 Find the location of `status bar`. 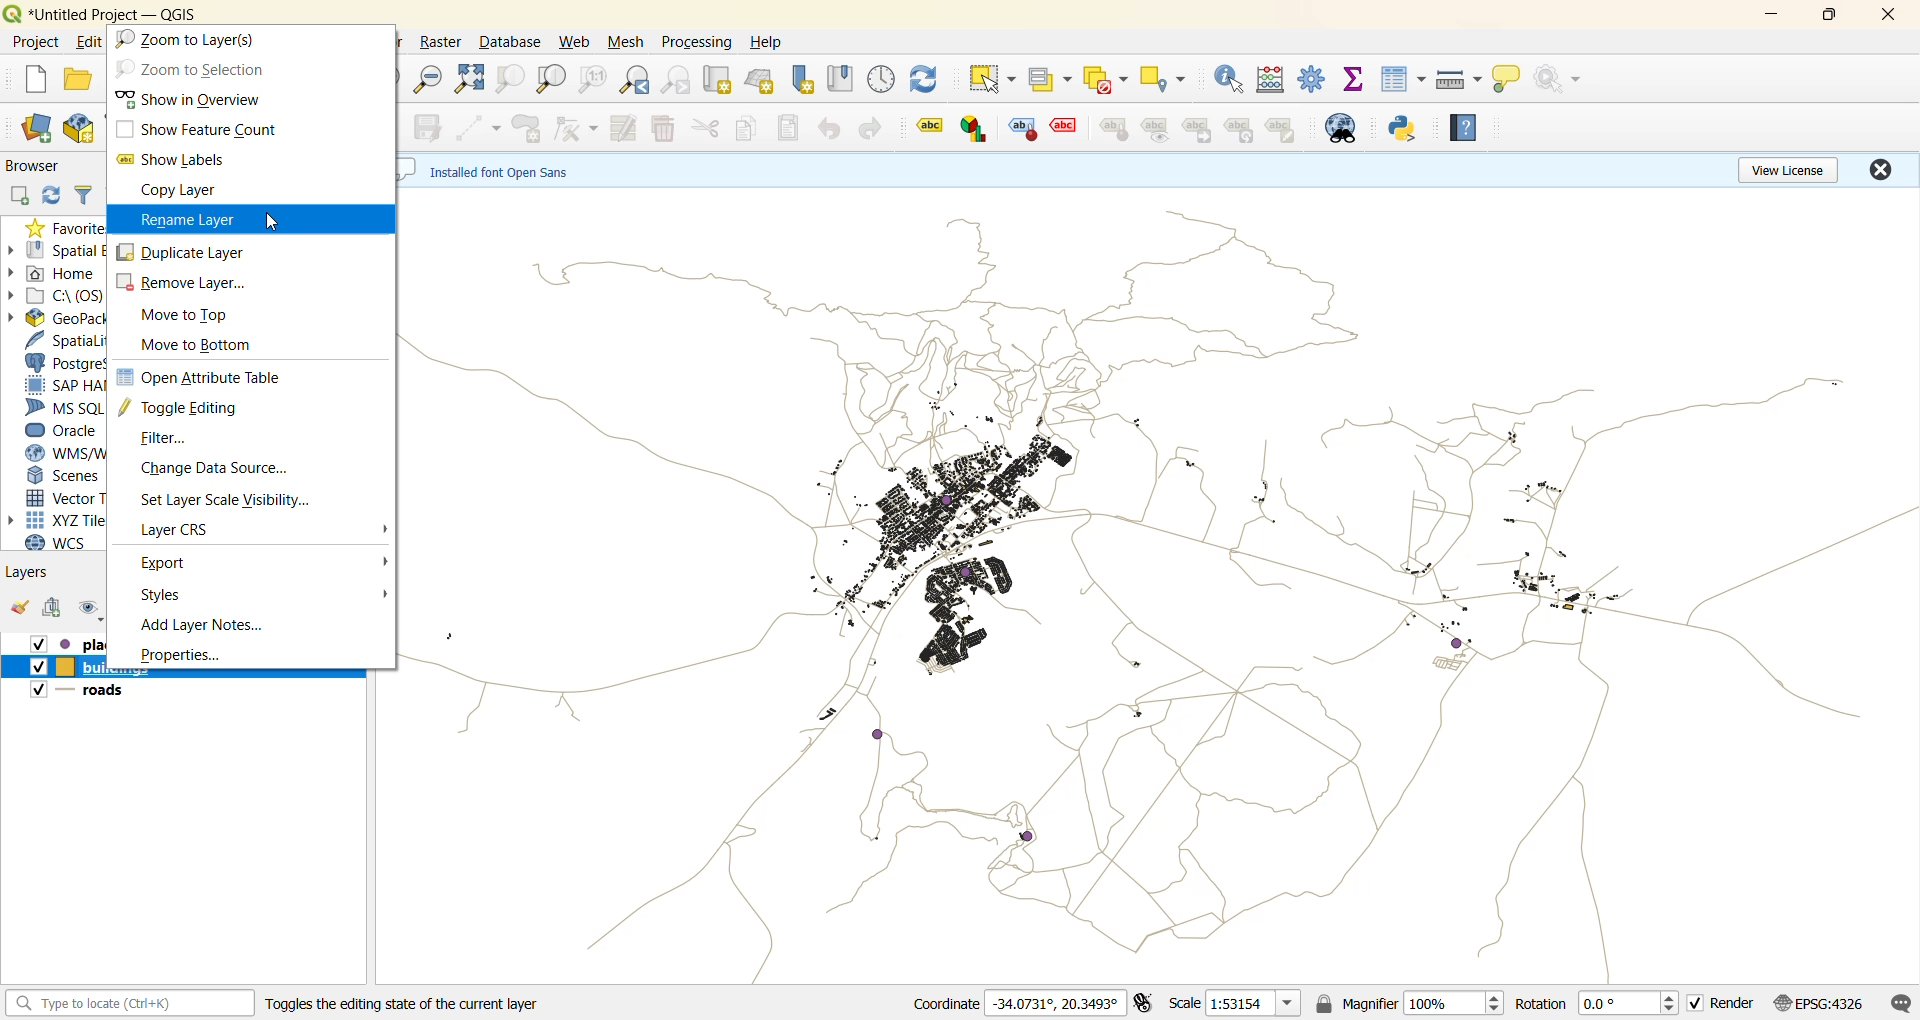

status bar is located at coordinates (125, 1004).